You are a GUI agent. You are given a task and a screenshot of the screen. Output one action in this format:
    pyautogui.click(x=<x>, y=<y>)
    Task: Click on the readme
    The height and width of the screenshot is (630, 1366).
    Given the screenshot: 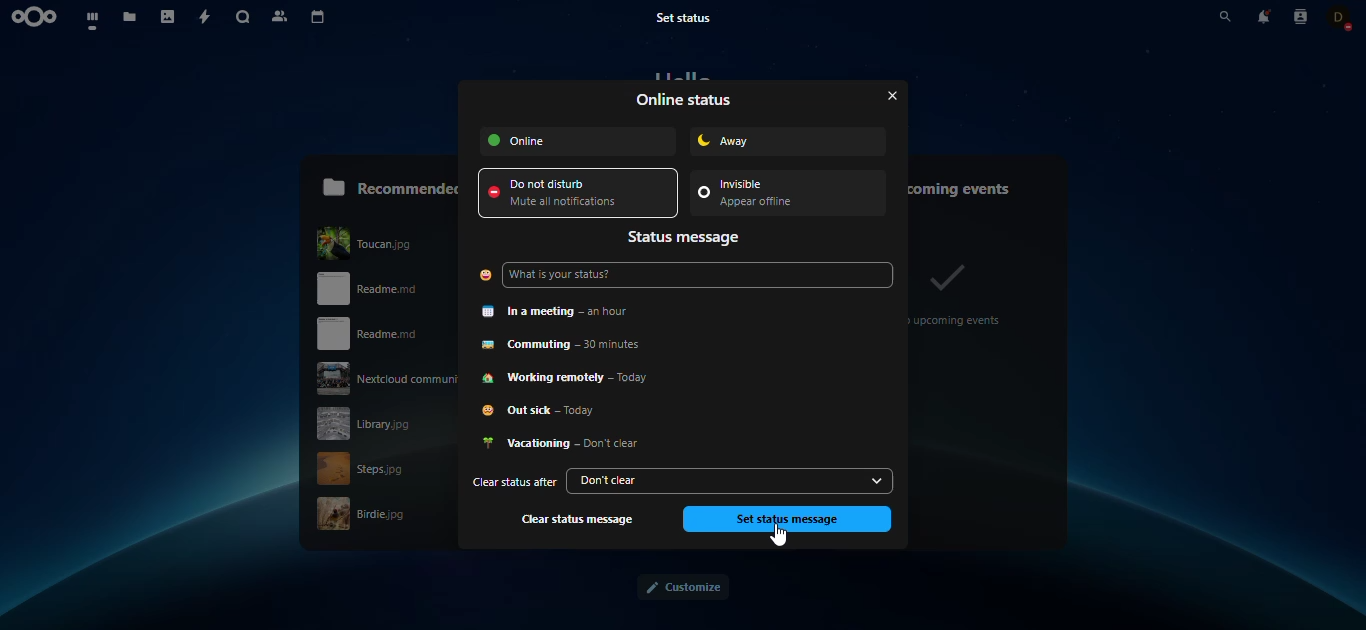 What is the action you would take?
    pyautogui.click(x=377, y=334)
    